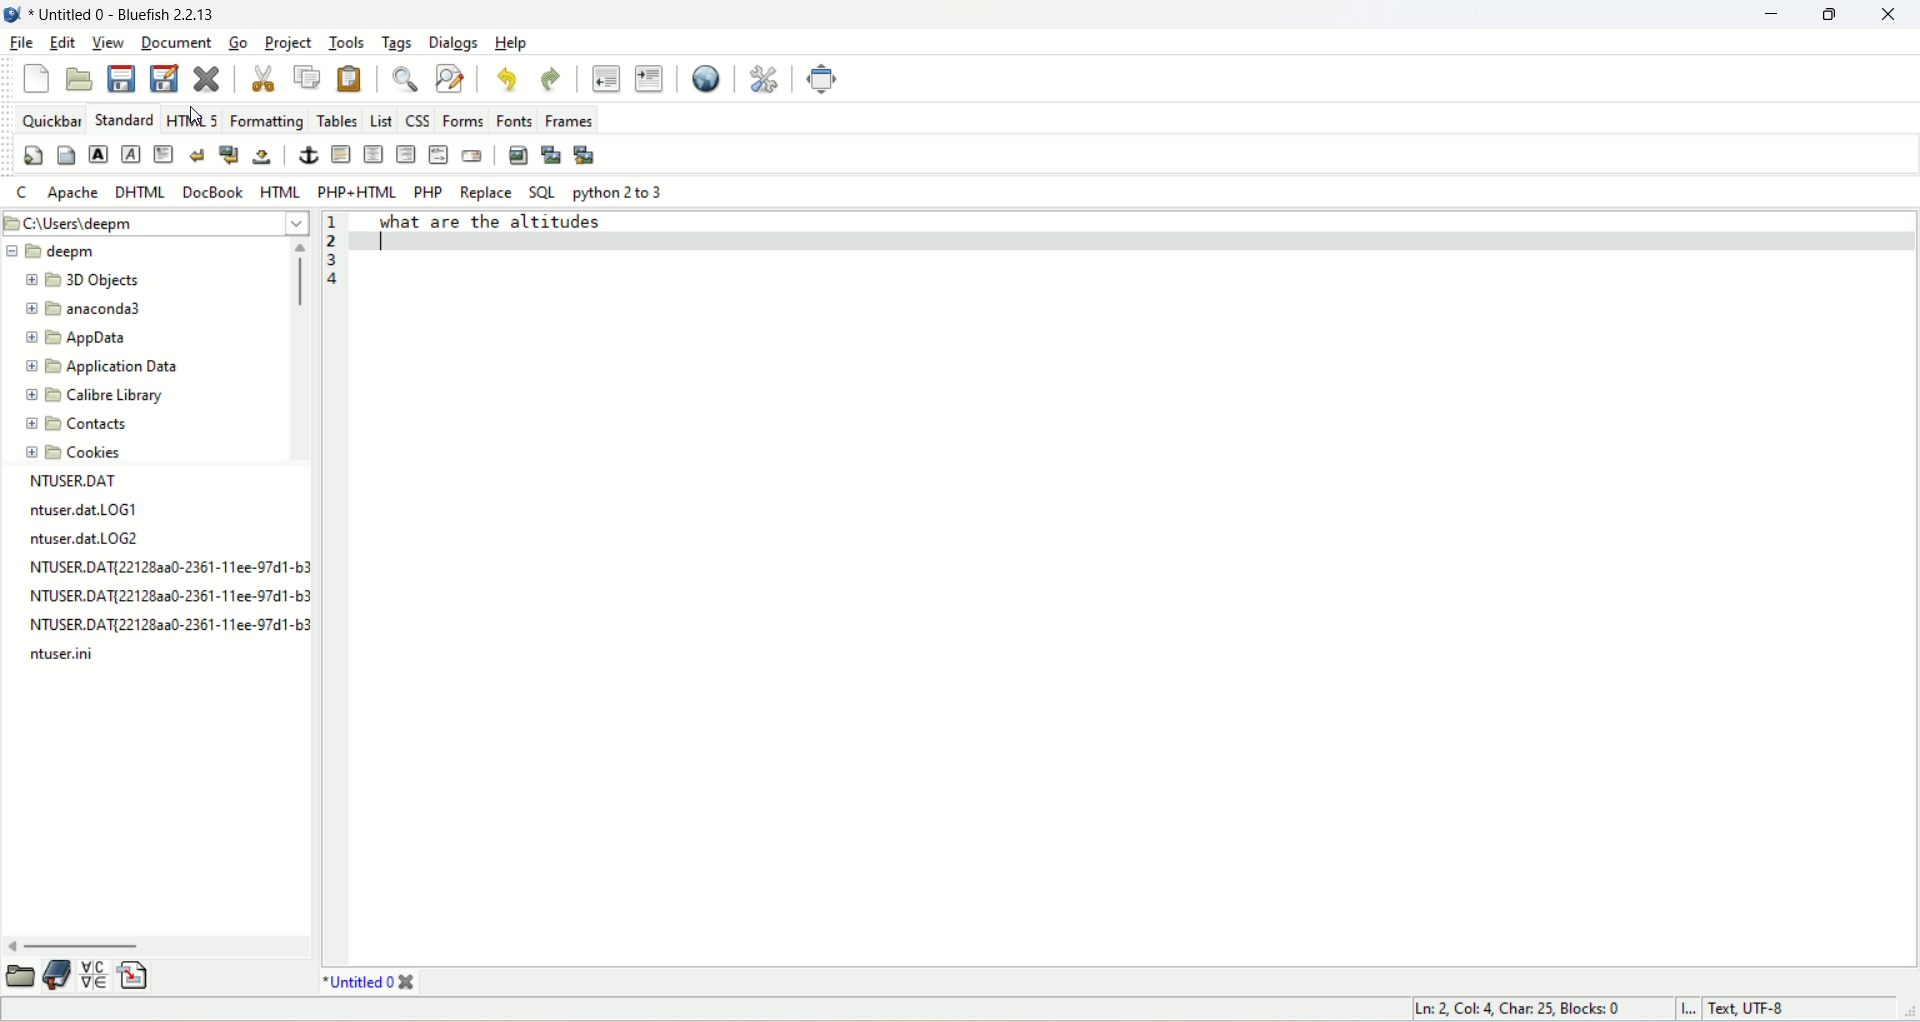 Image resolution: width=1920 pixels, height=1022 pixels. What do you see at coordinates (80, 78) in the screenshot?
I see `open file` at bounding box center [80, 78].